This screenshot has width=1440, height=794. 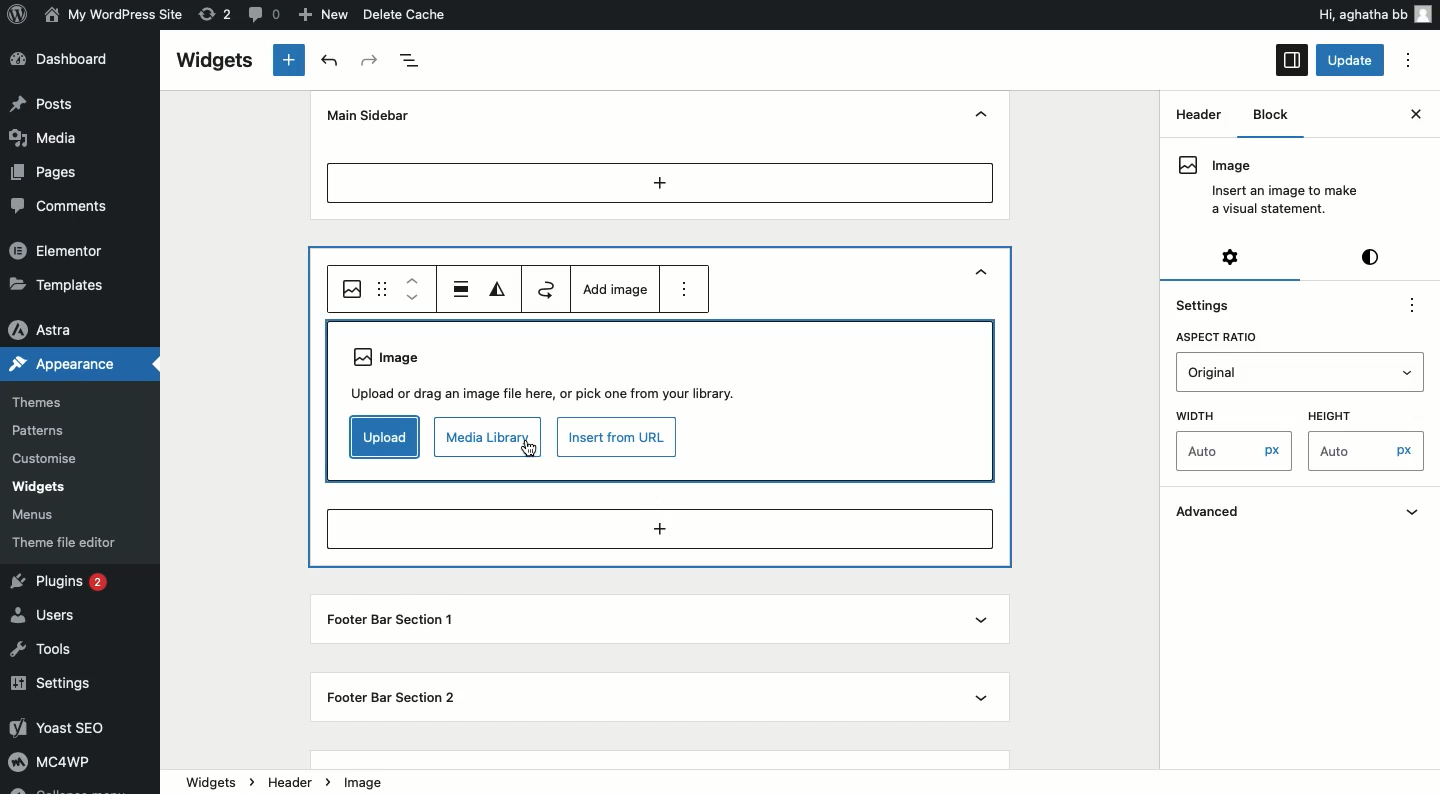 What do you see at coordinates (66, 788) in the screenshot?
I see `Collapse menu` at bounding box center [66, 788].